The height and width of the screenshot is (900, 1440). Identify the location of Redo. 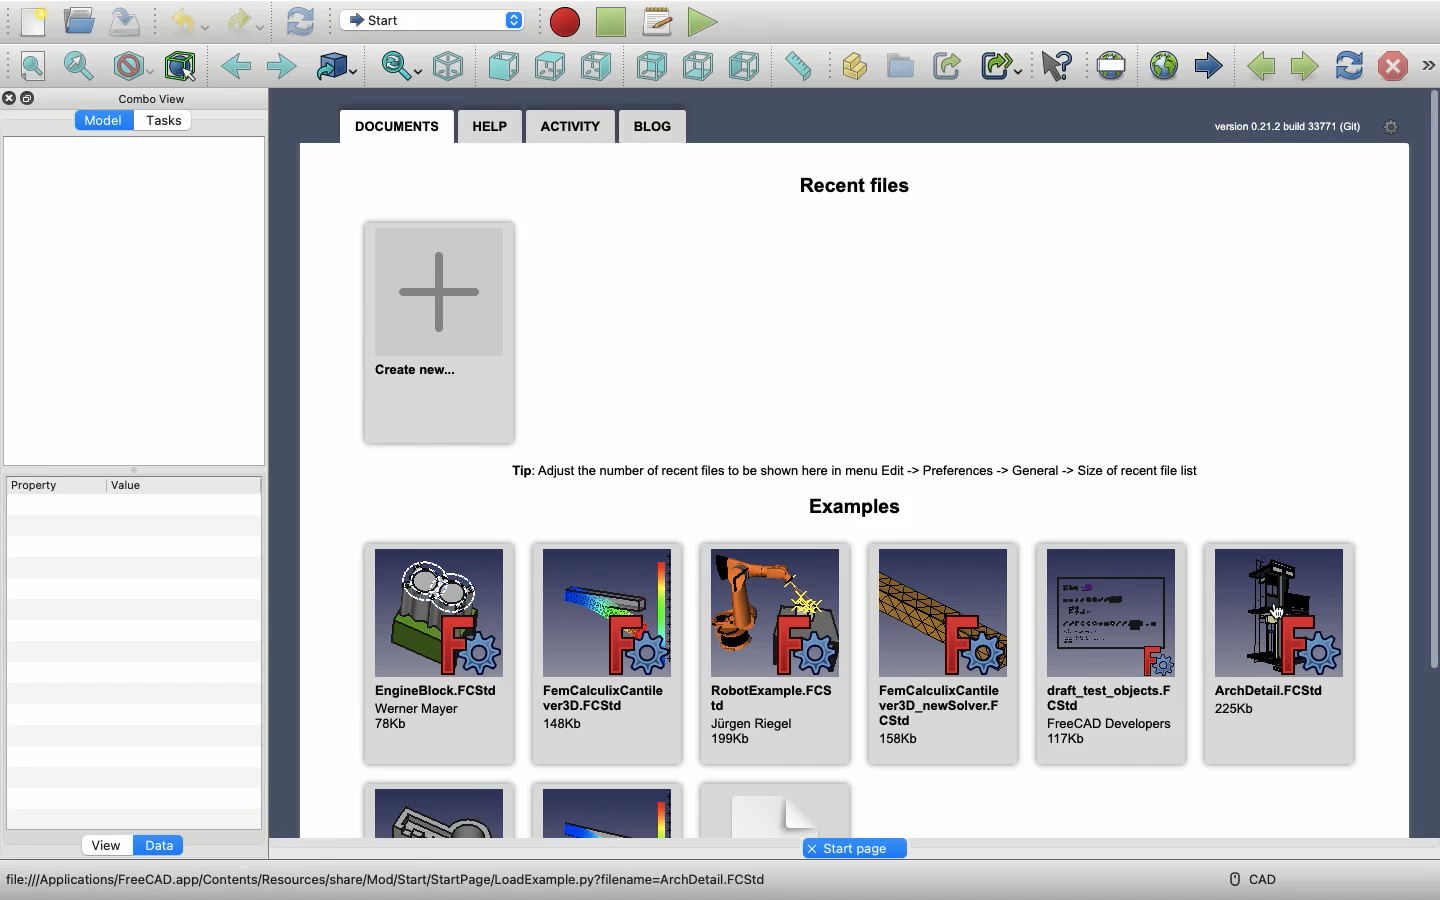
(247, 24).